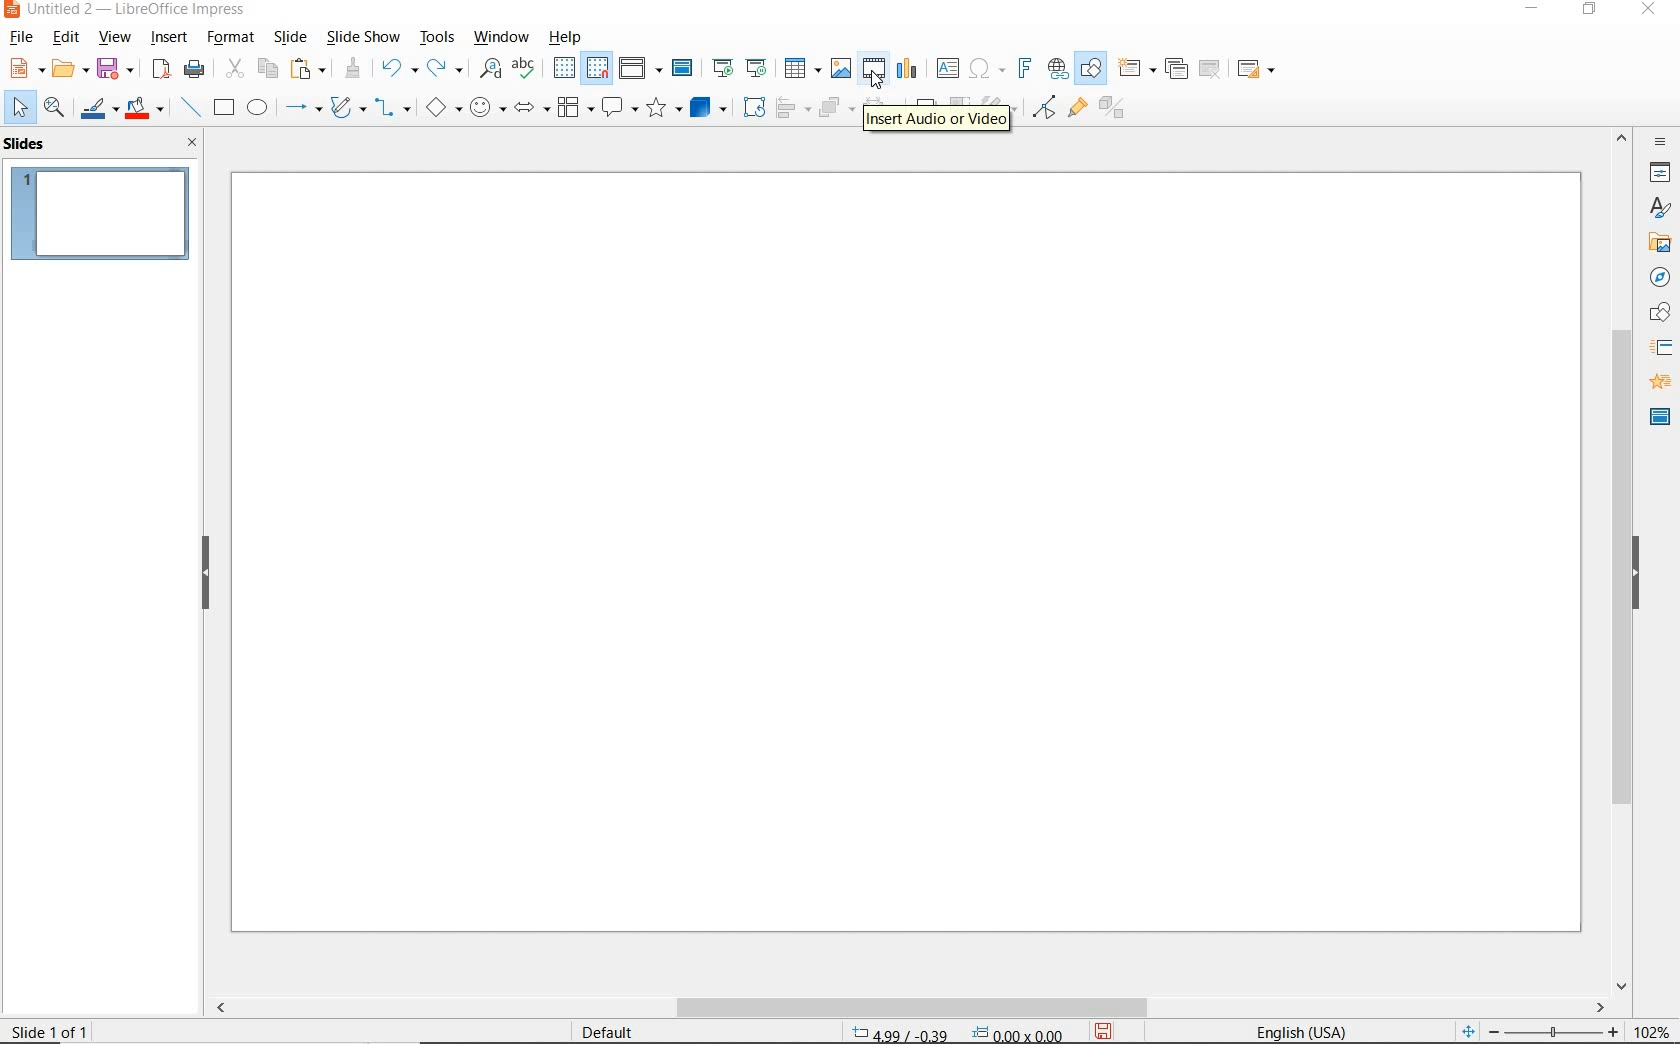  Describe the element at coordinates (1177, 71) in the screenshot. I see `DUPLICATE SLIDE` at that location.